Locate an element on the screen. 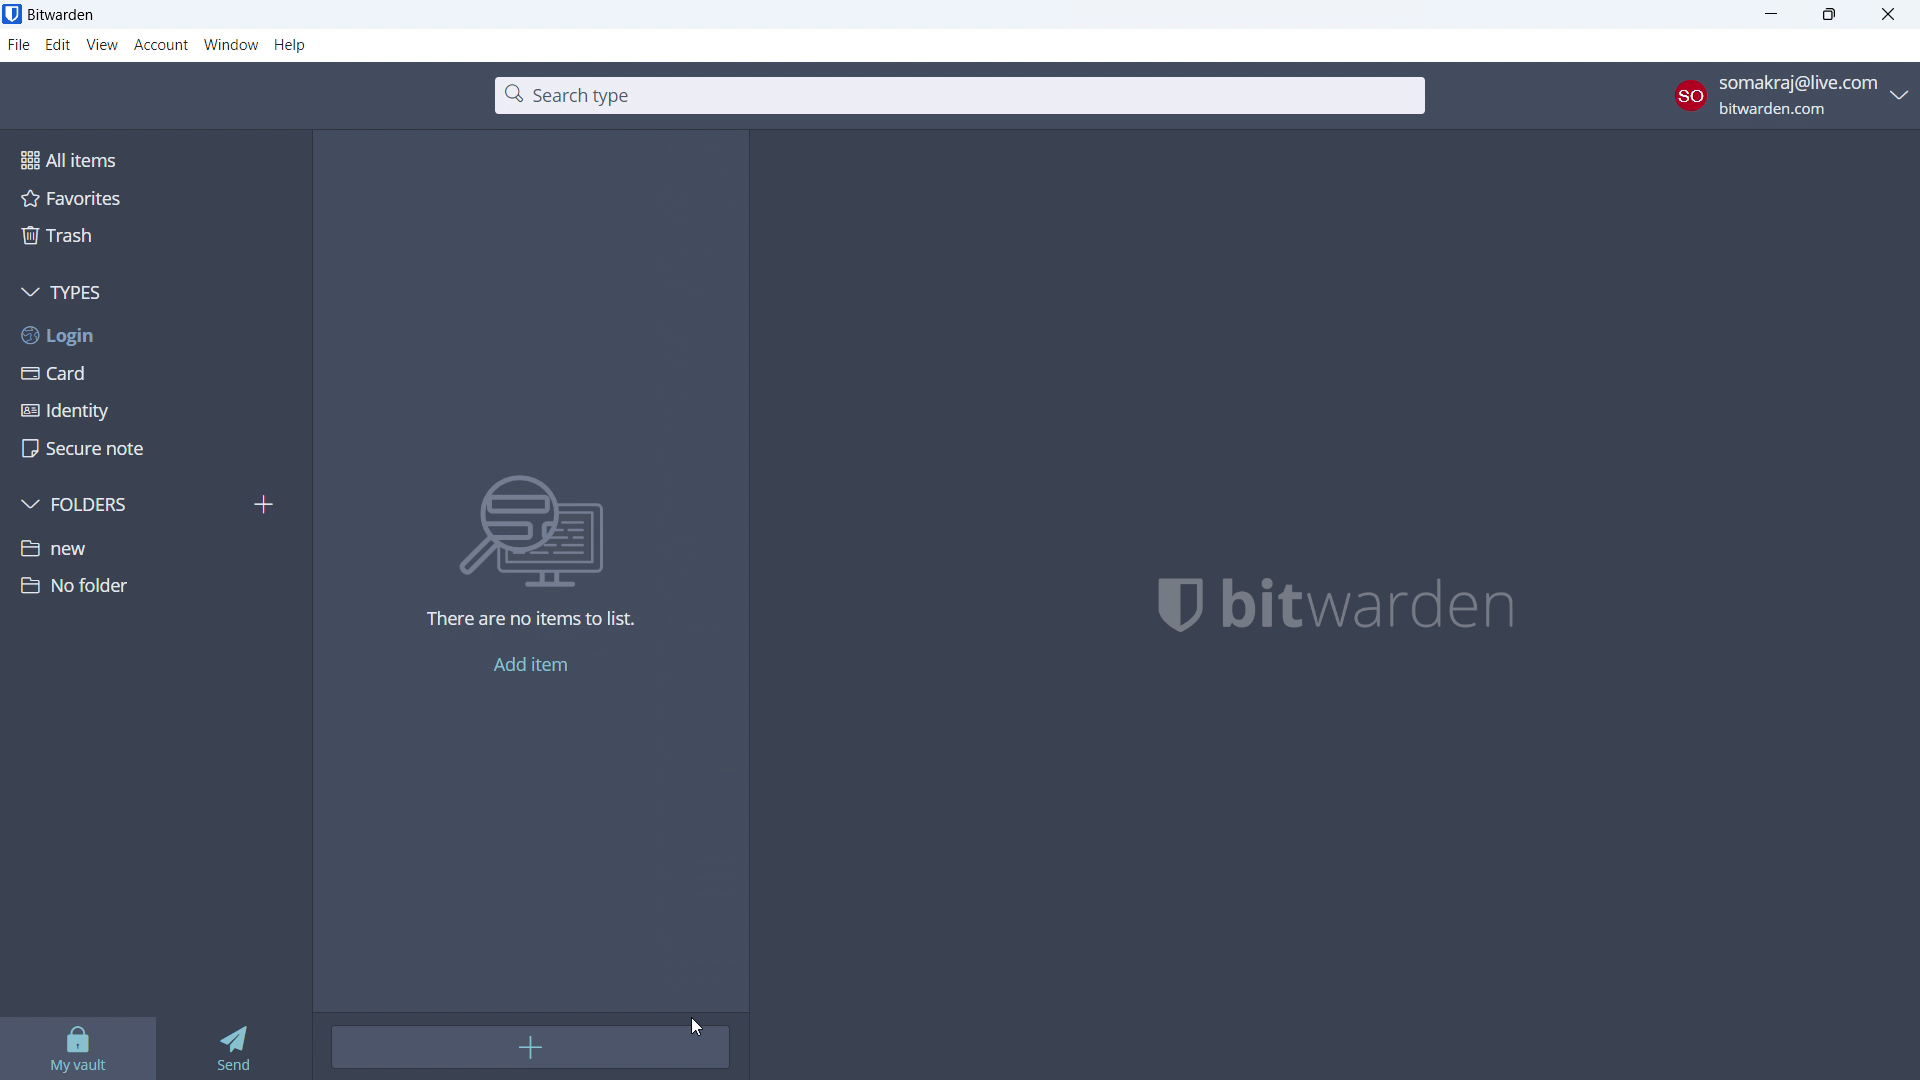  folder 1 is located at coordinates (156, 546).